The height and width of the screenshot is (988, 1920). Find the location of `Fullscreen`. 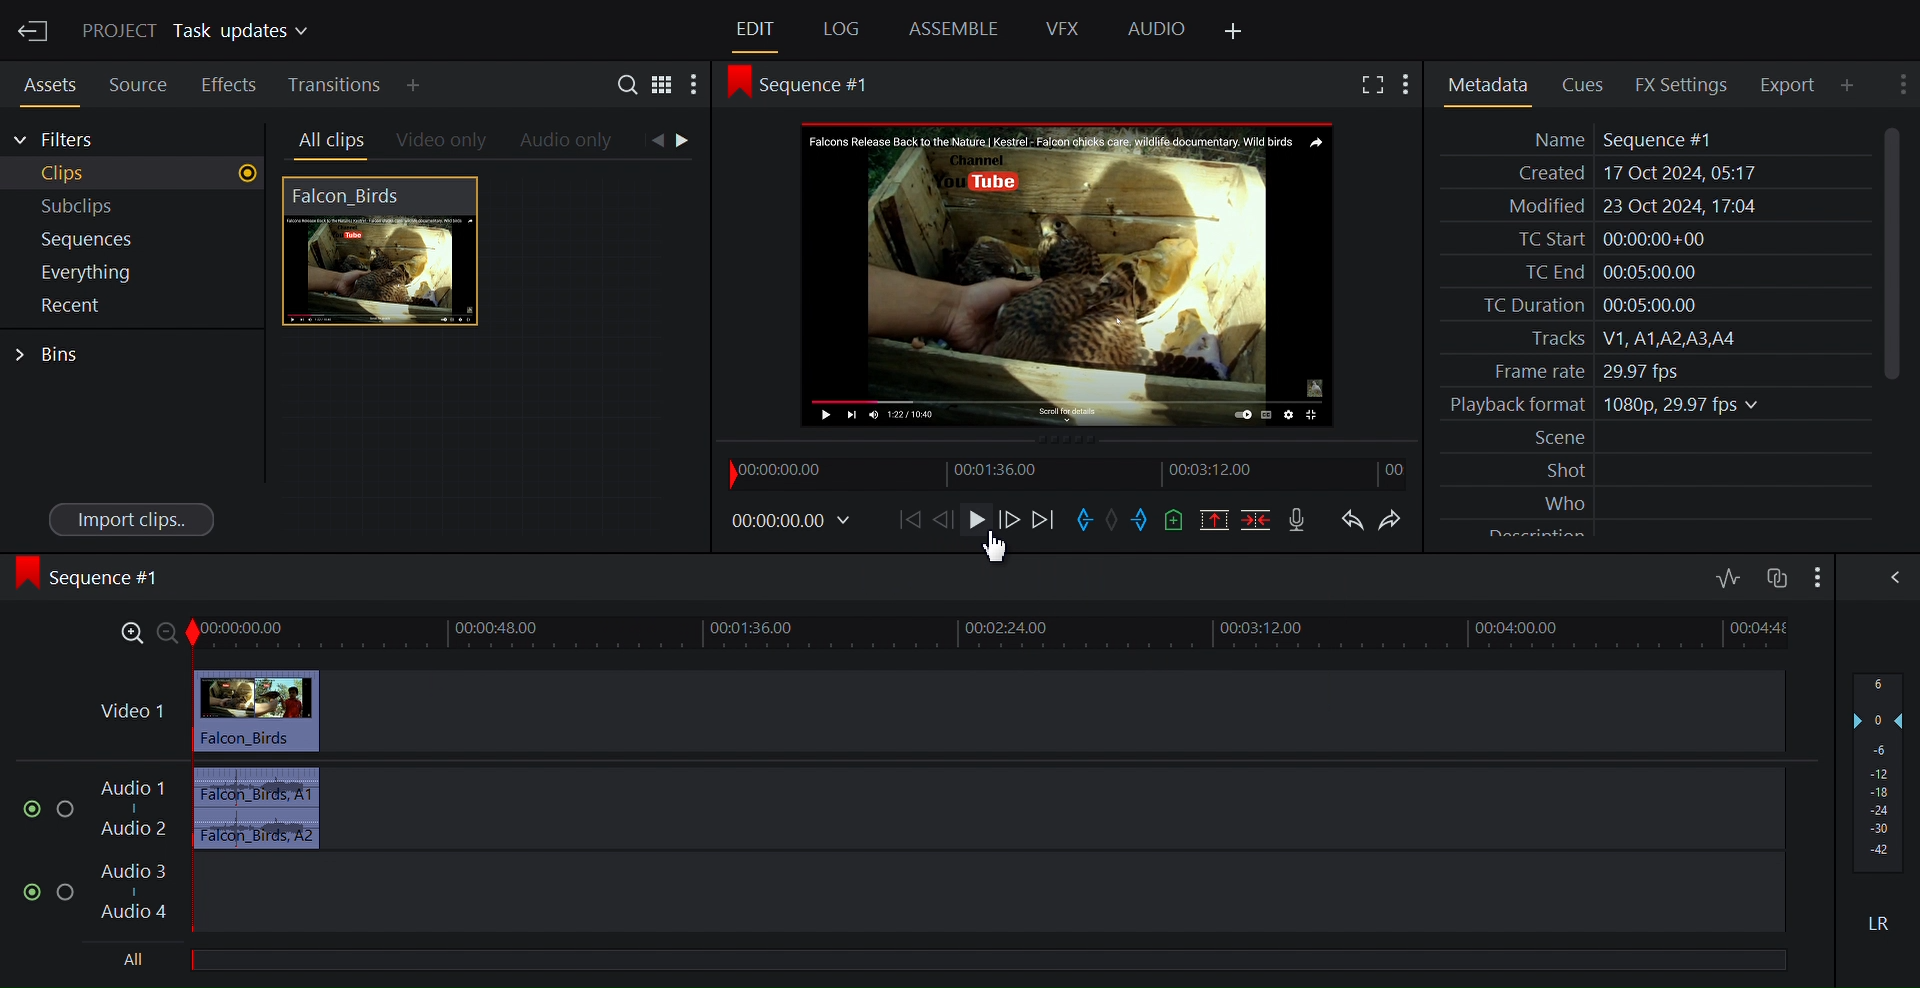

Fullscreen is located at coordinates (1375, 85).